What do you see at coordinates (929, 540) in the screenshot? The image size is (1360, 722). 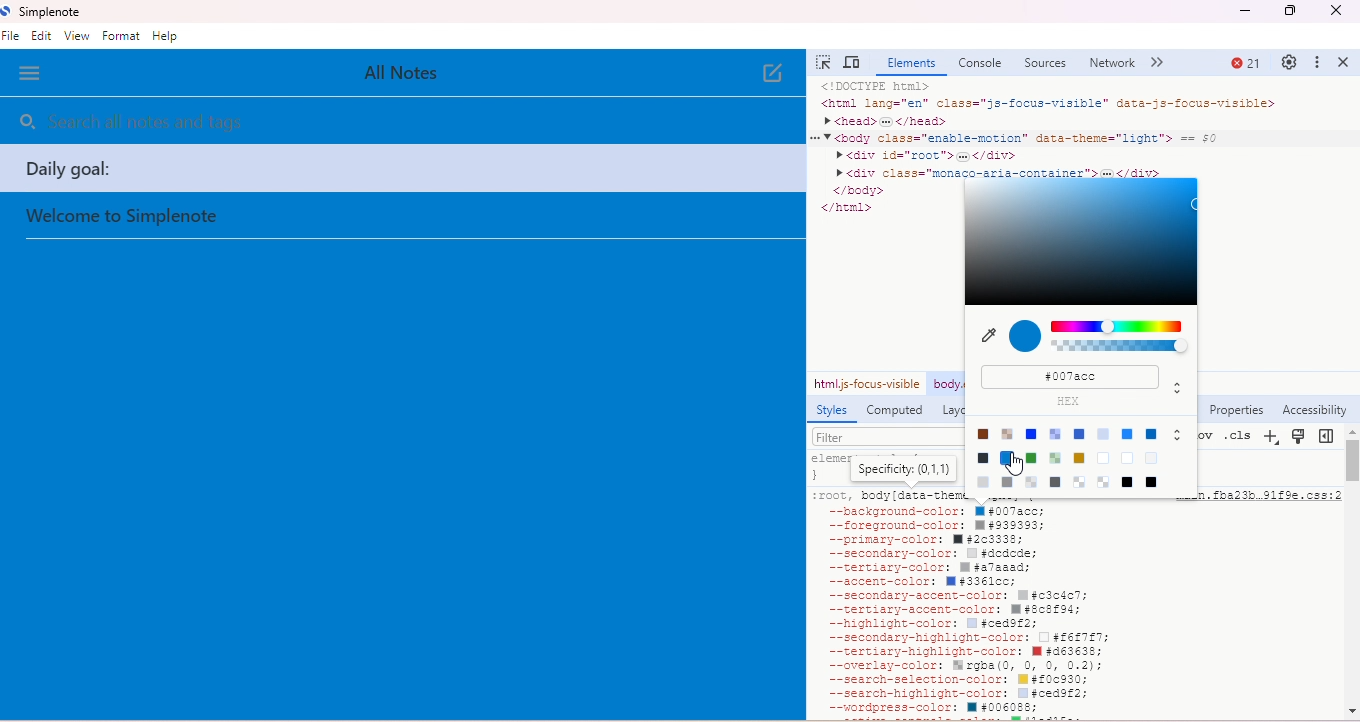 I see `primary-color` at bounding box center [929, 540].